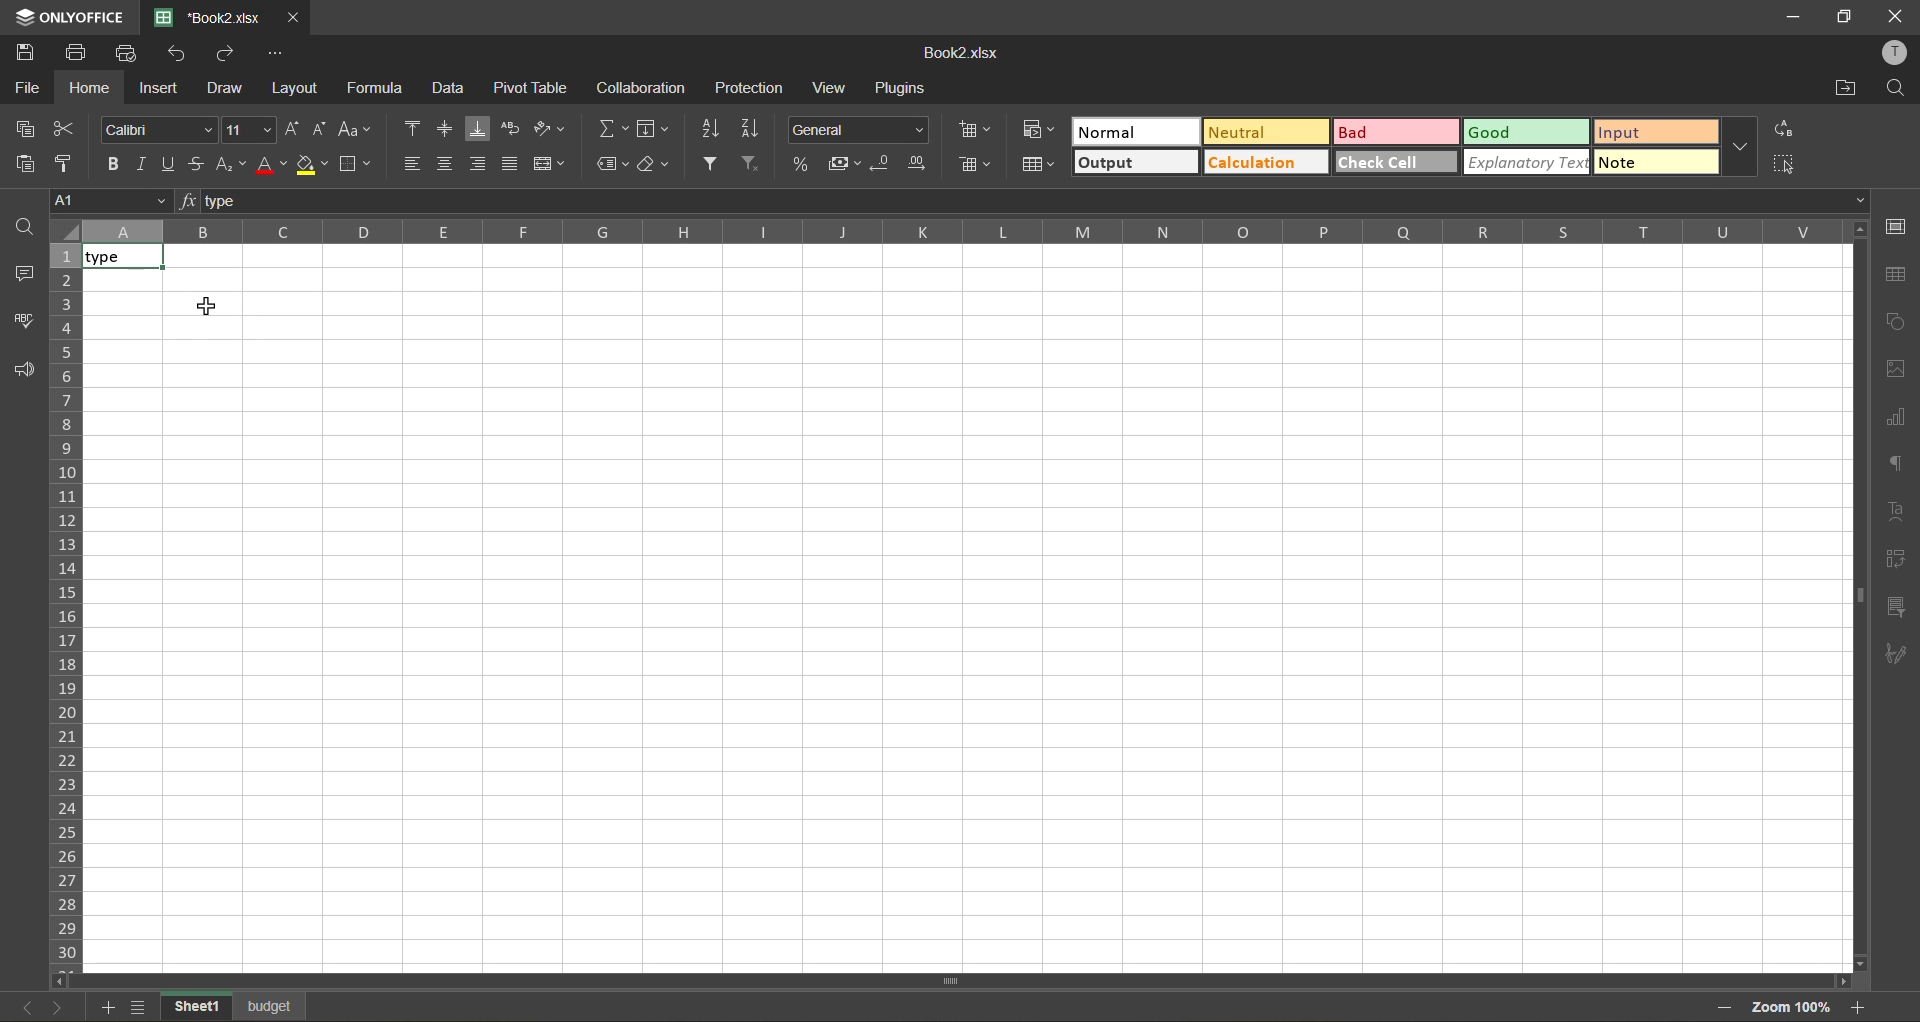 The height and width of the screenshot is (1022, 1920). What do you see at coordinates (1526, 162) in the screenshot?
I see `explanatory text` at bounding box center [1526, 162].